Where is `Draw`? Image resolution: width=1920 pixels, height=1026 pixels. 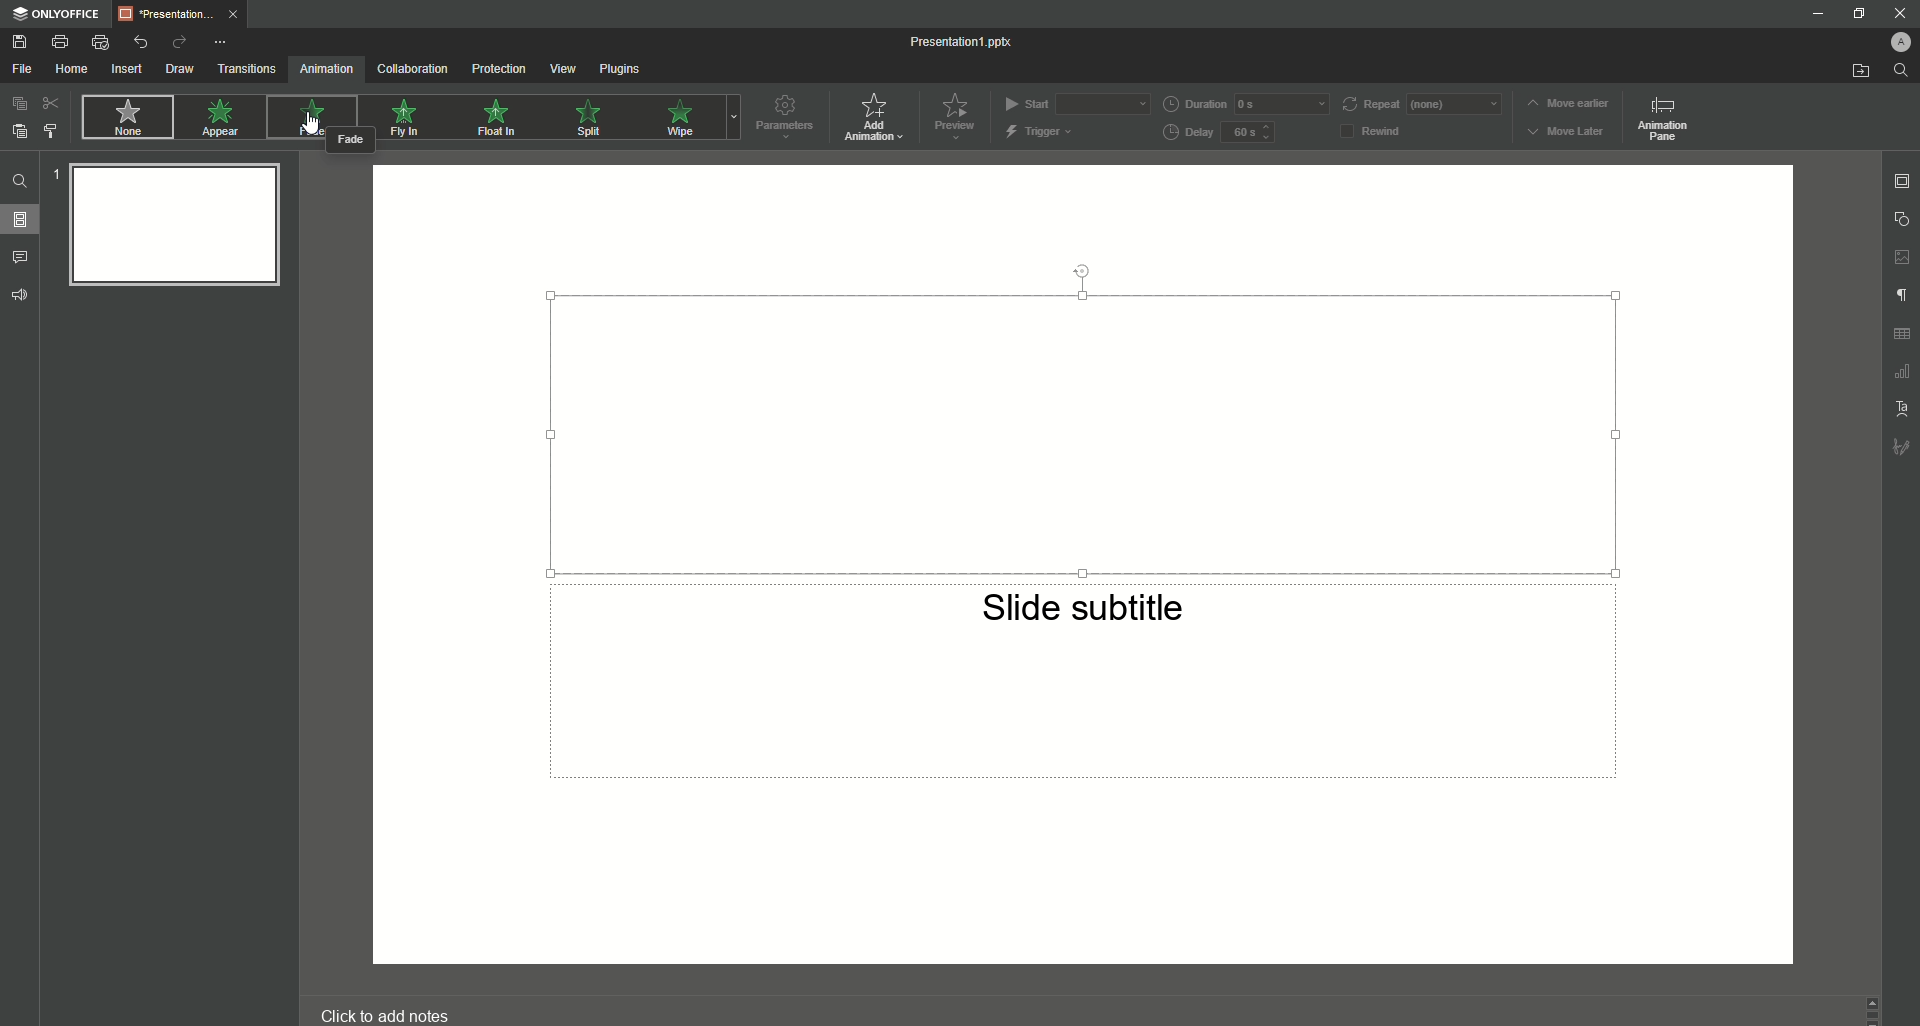 Draw is located at coordinates (176, 70).